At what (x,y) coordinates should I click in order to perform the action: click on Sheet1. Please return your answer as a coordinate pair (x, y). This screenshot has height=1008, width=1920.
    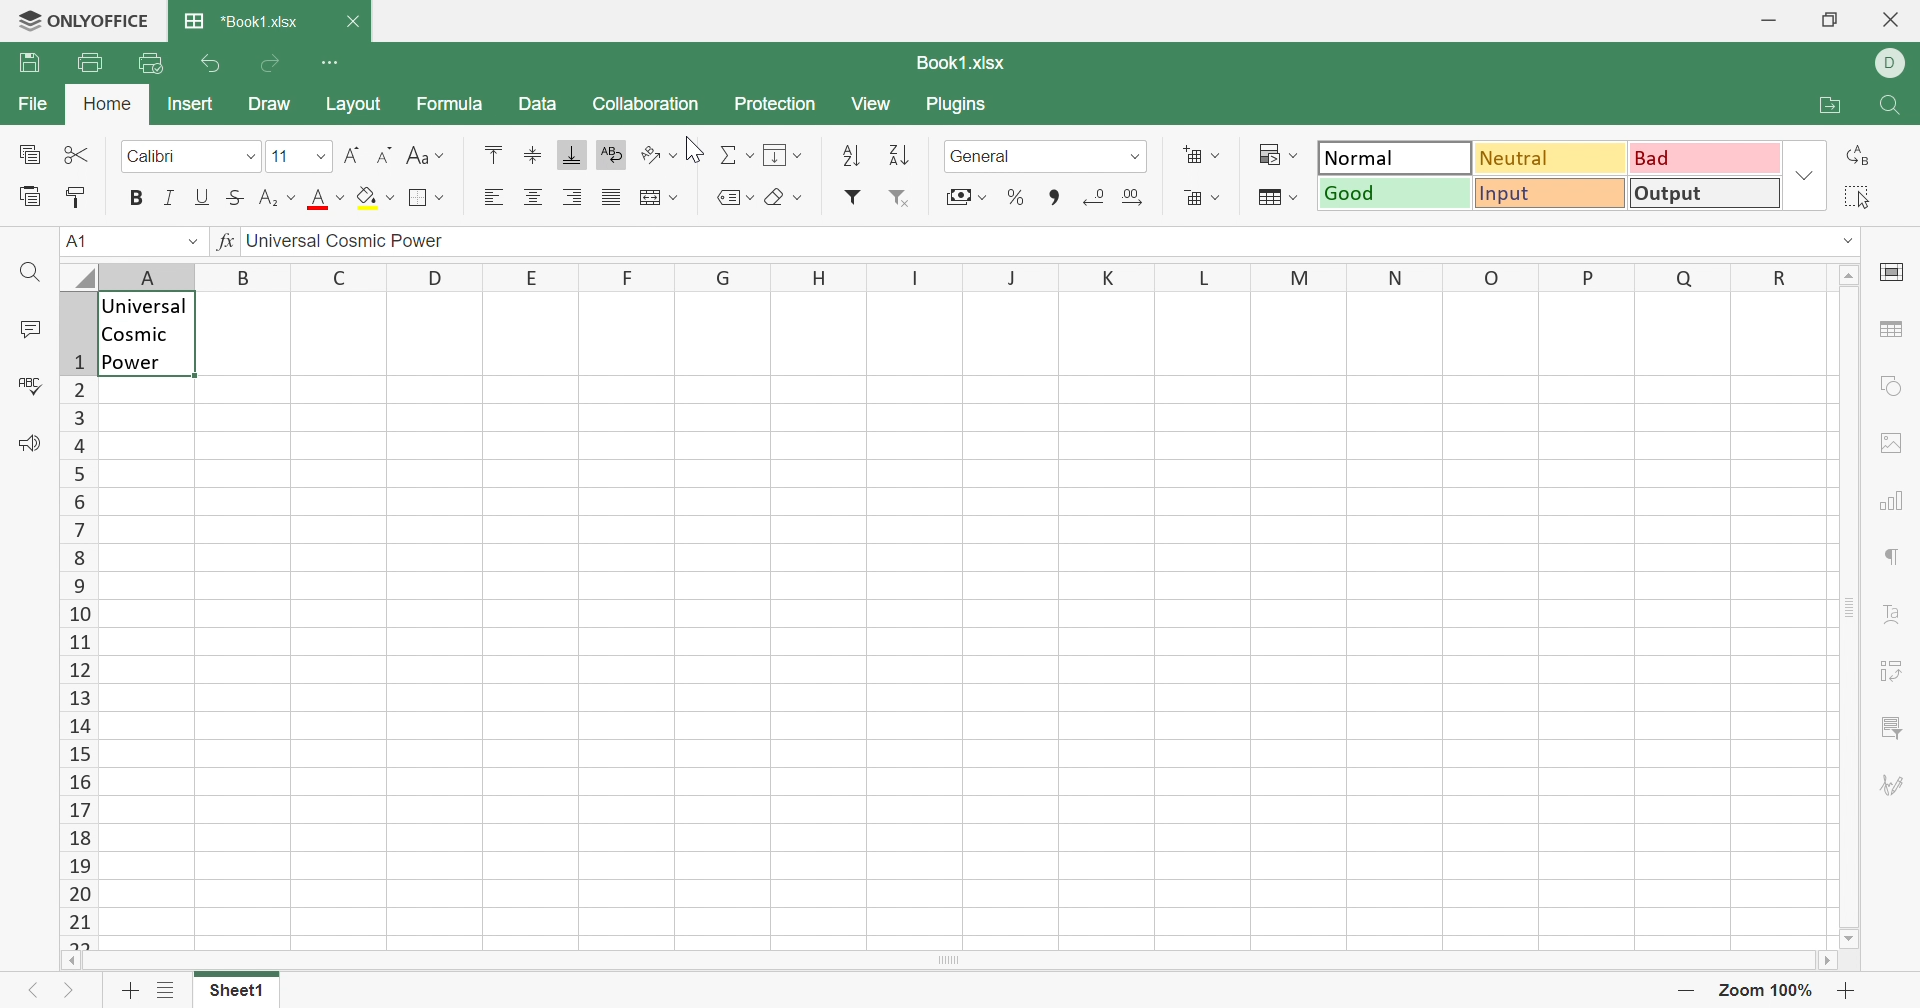
    Looking at the image, I should click on (241, 994).